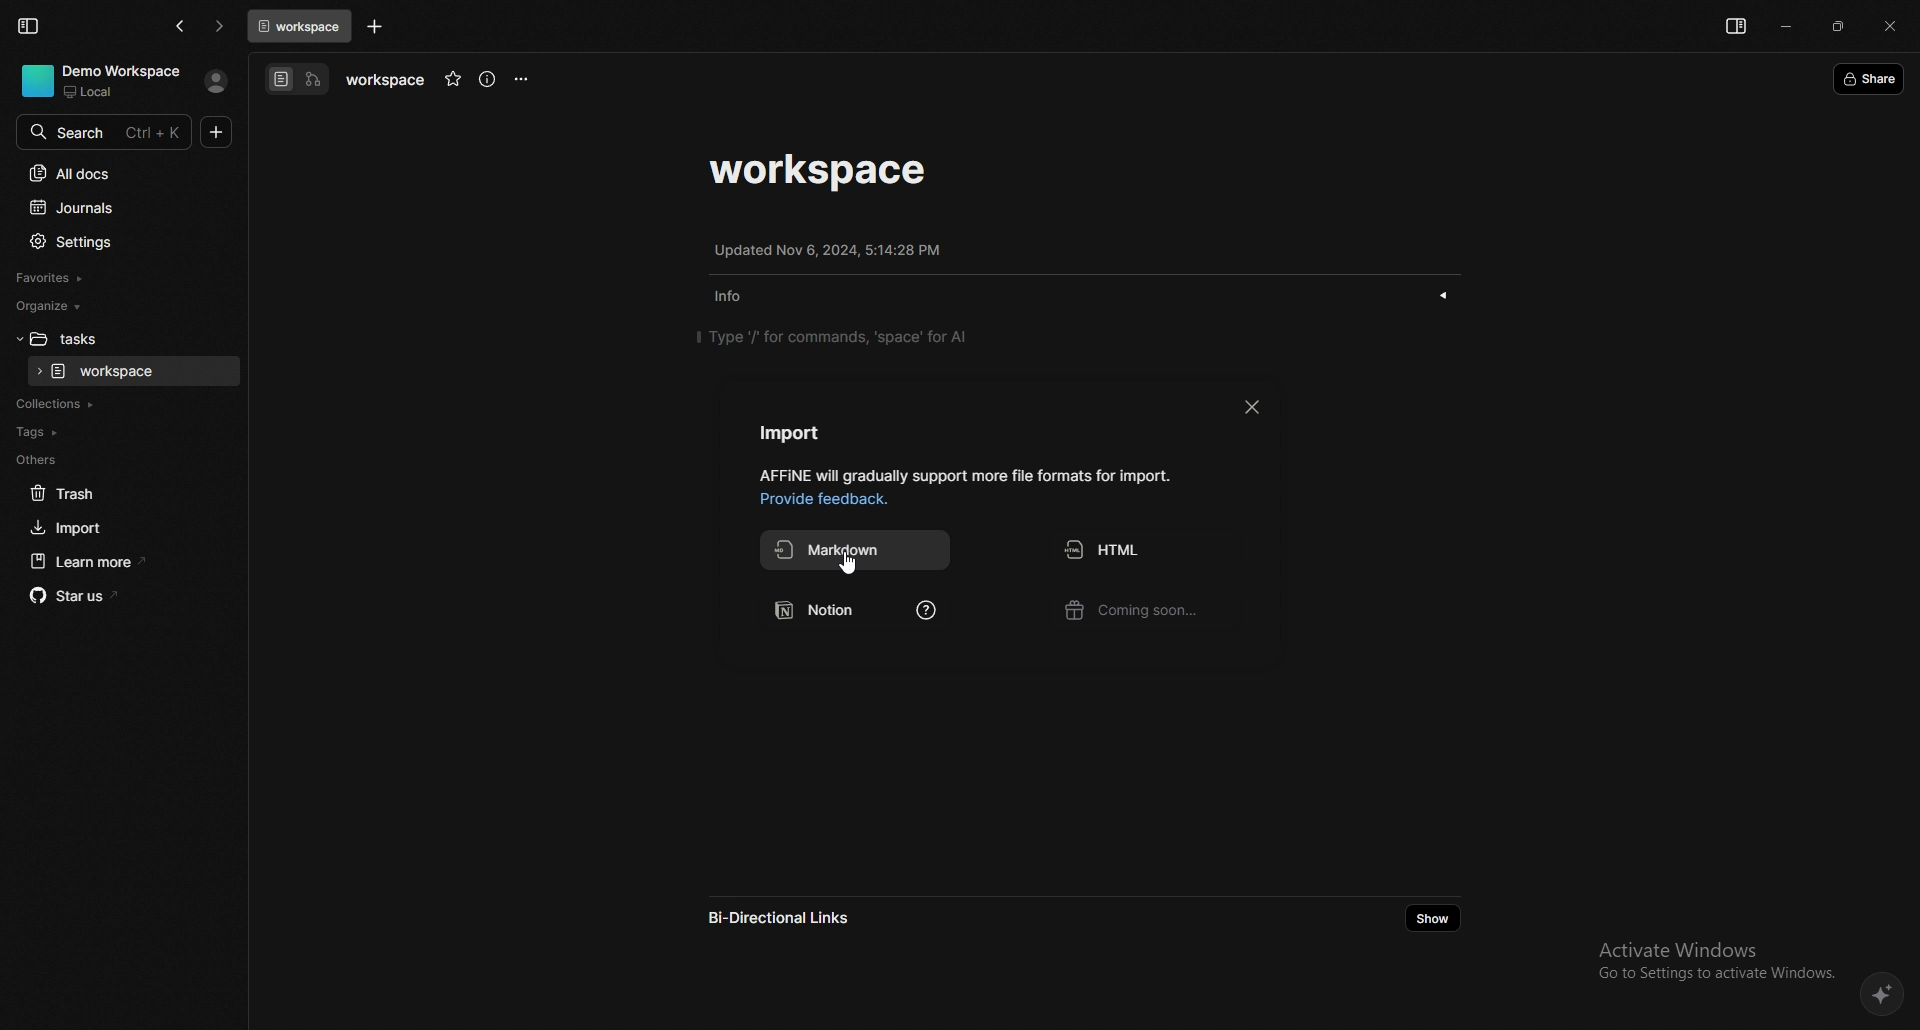 This screenshot has height=1030, width=1920. Describe the element at coordinates (216, 81) in the screenshot. I see `profile` at that location.